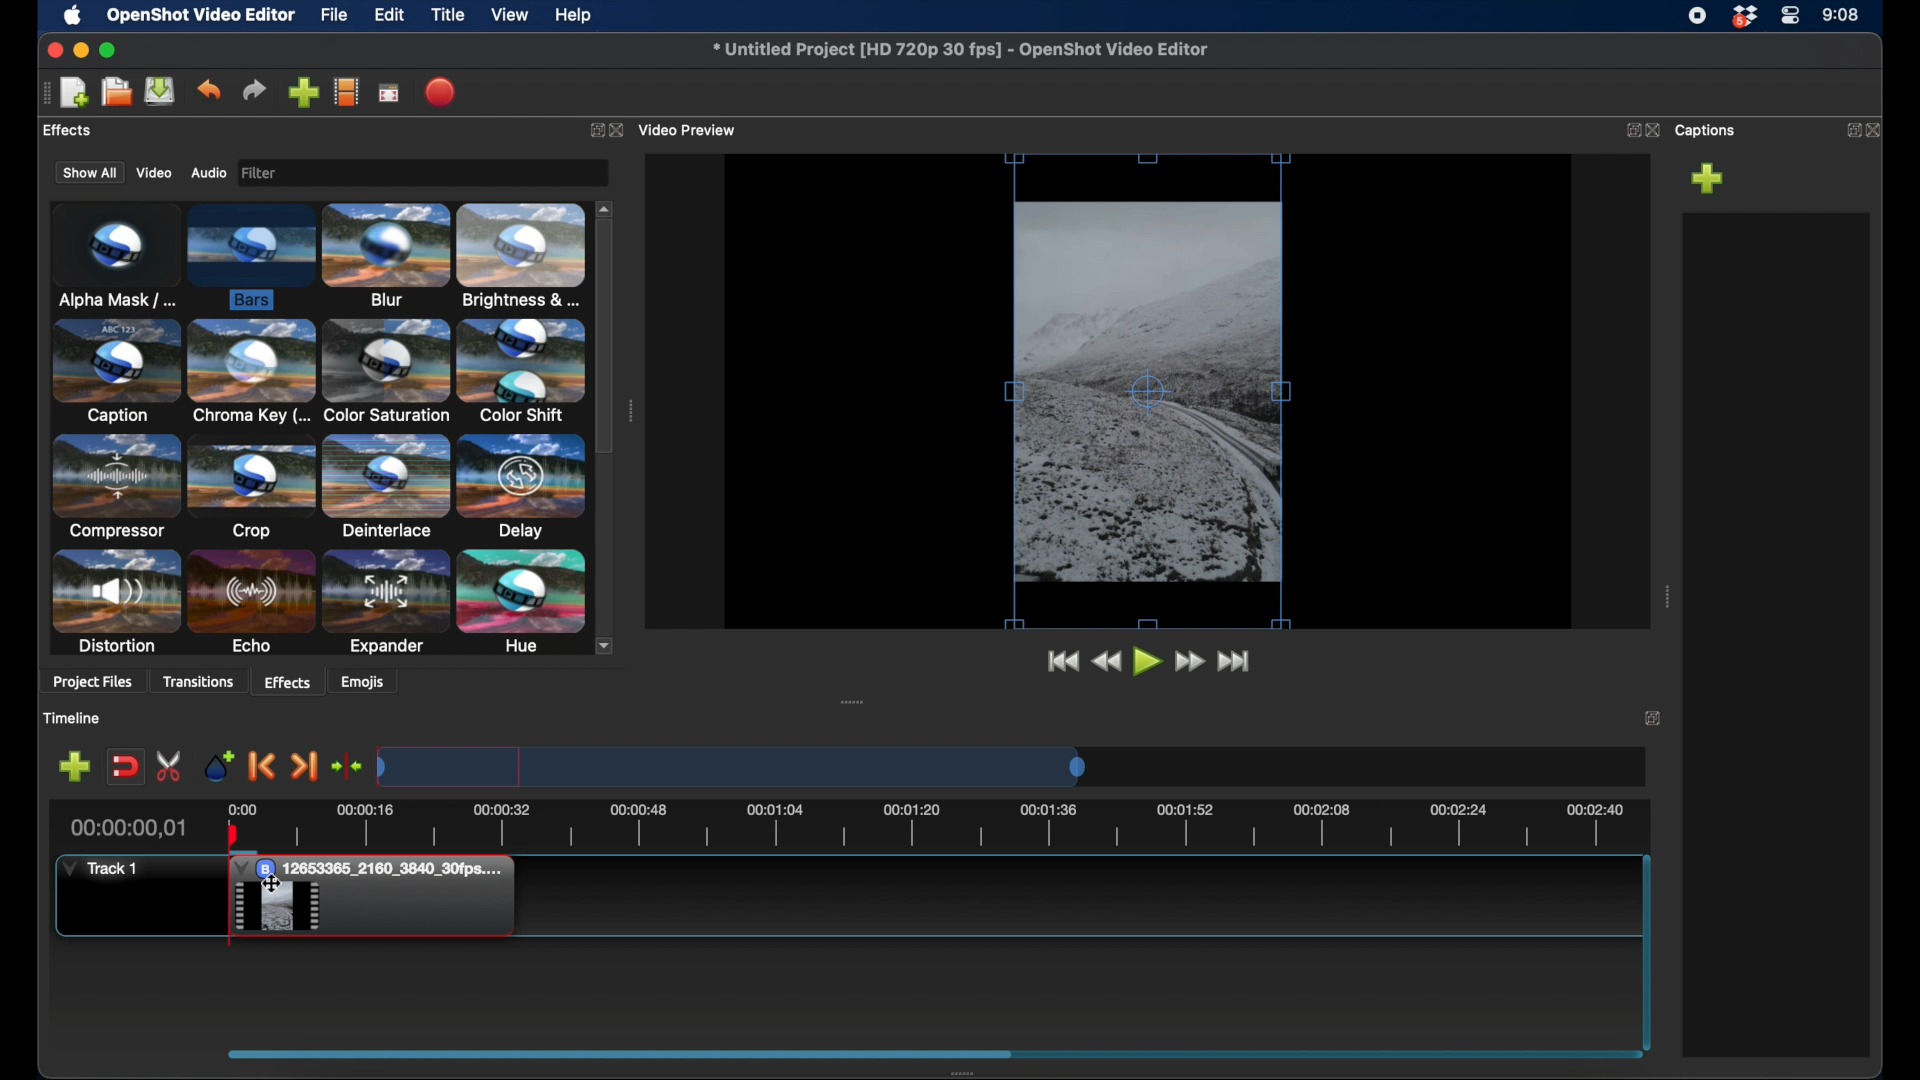 The width and height of the screenshot is (1920, 1080). What do you see at coordinates (389, 93) in the screenshot?
I see `full screen` at bounding box center [389, 93].